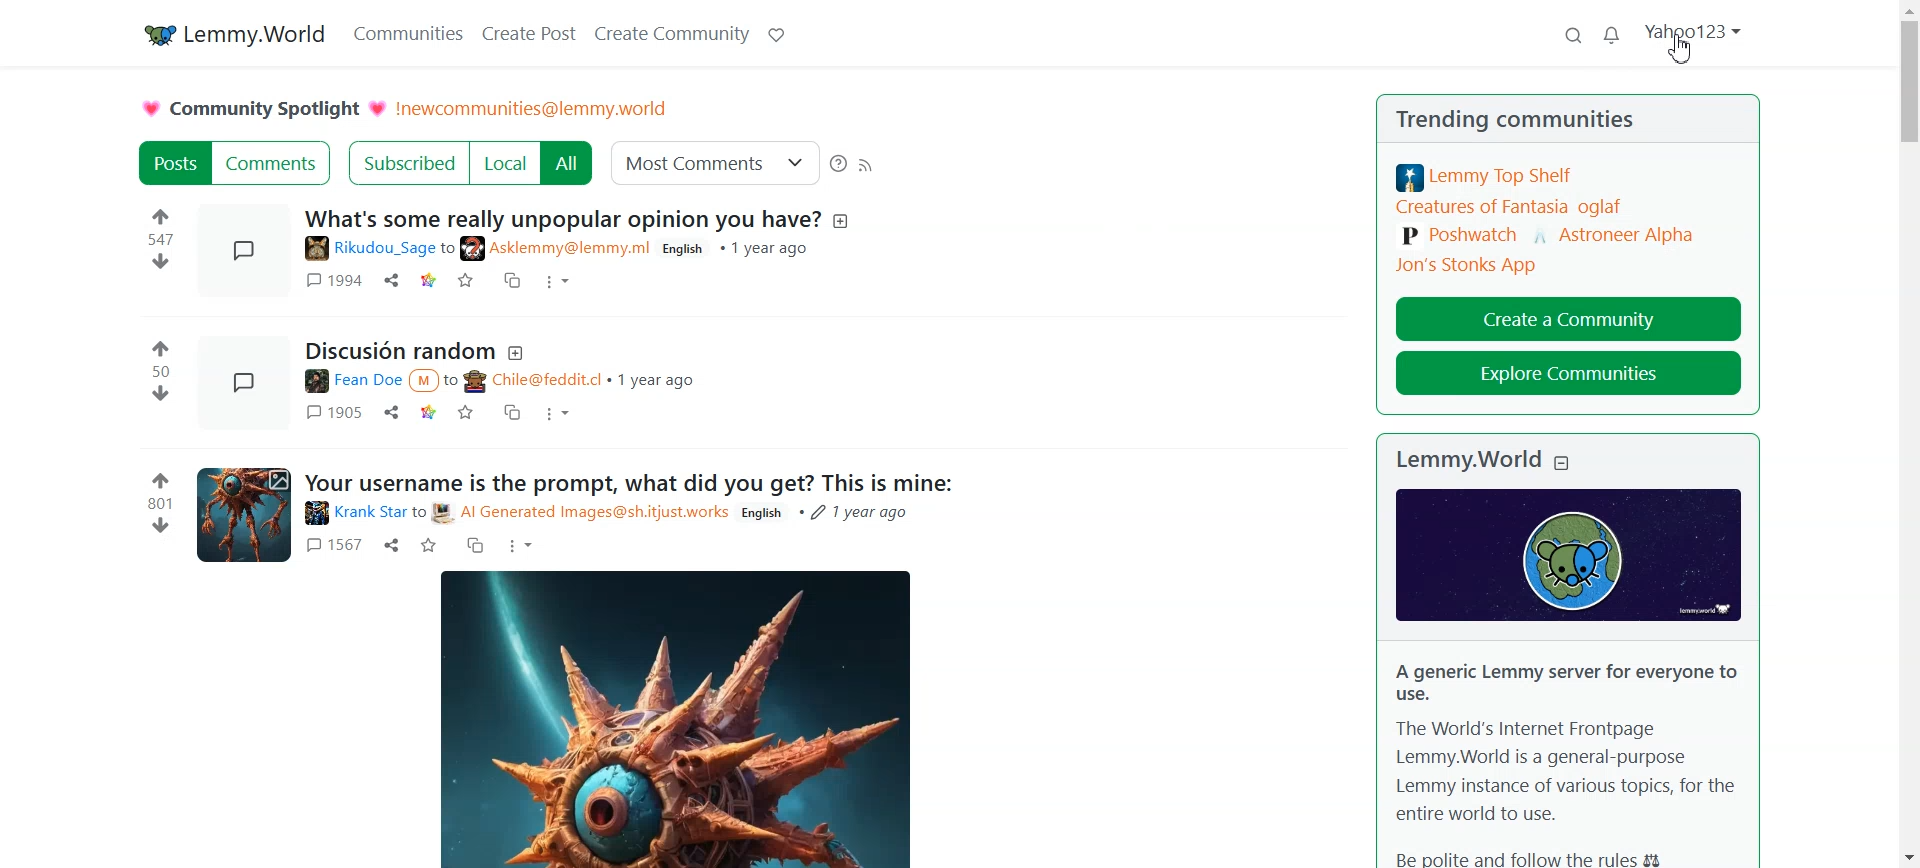 The height and width of the screenshot is (868, 1920). What do you see at coordinates (273, 163) in the screenshot?
I see `Comments` at bounding box center [273, 163].